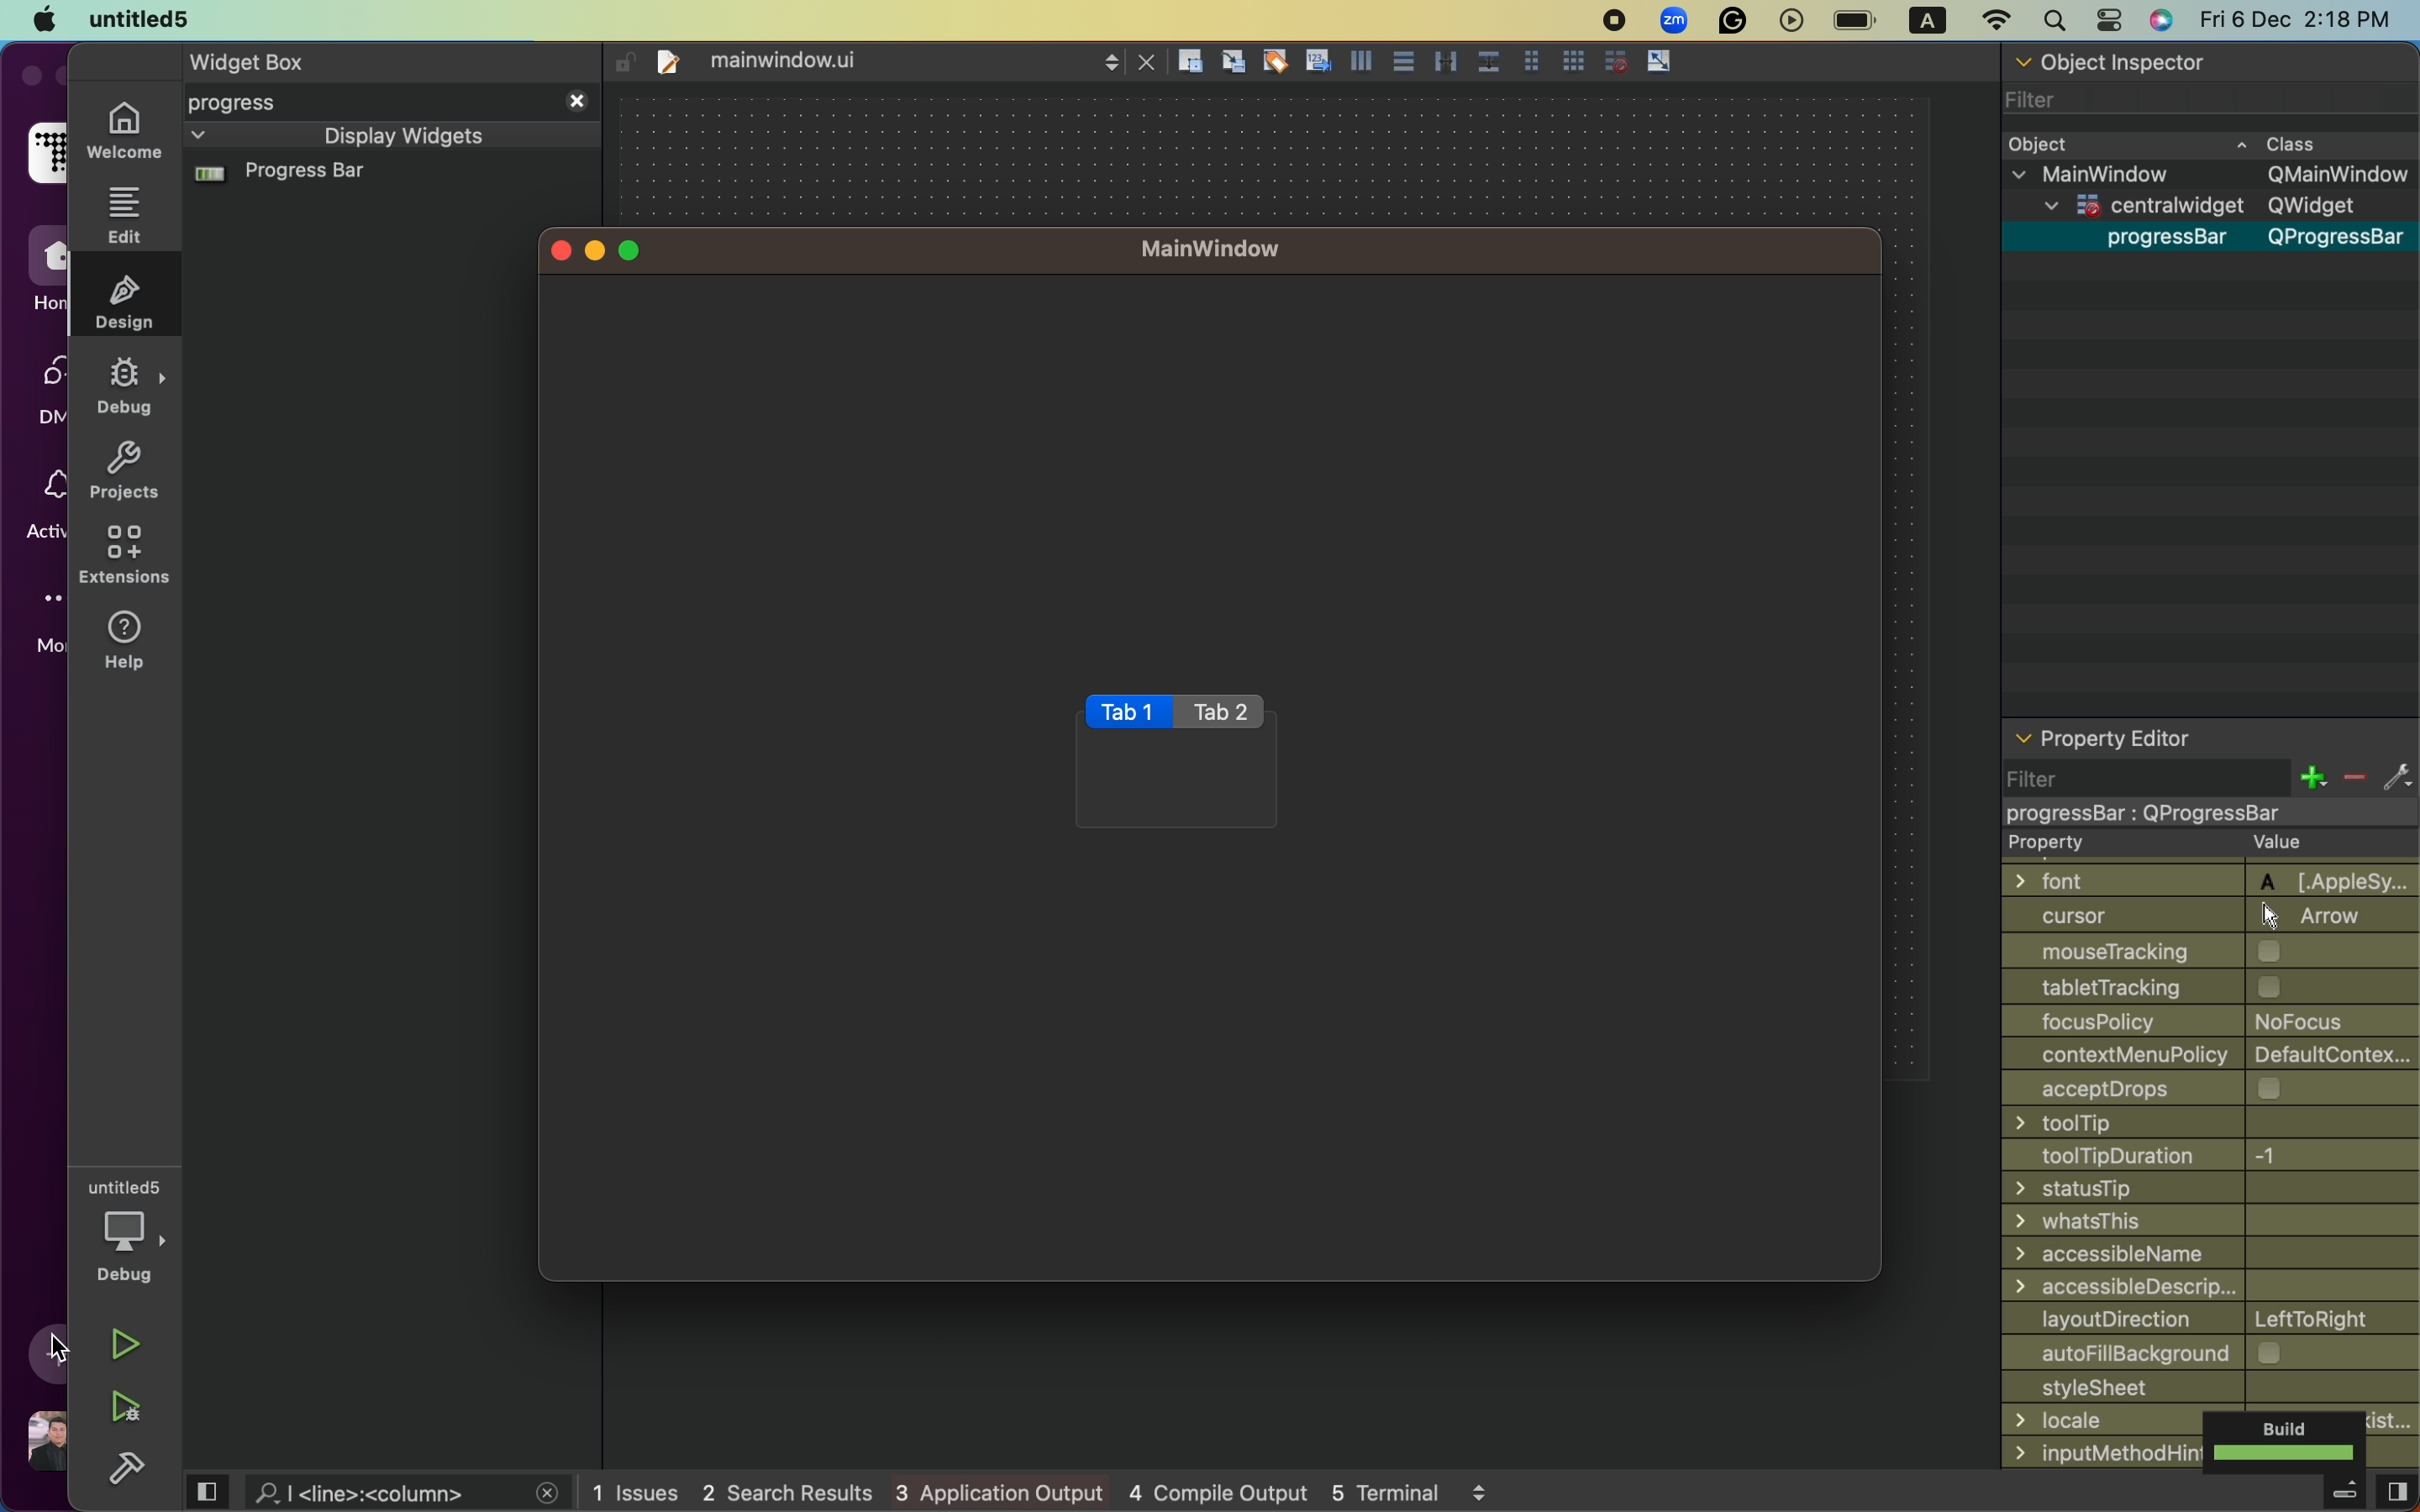  Describe the element at coordinates (1037, 1491) in the screenshot. I see `logs` at that location.